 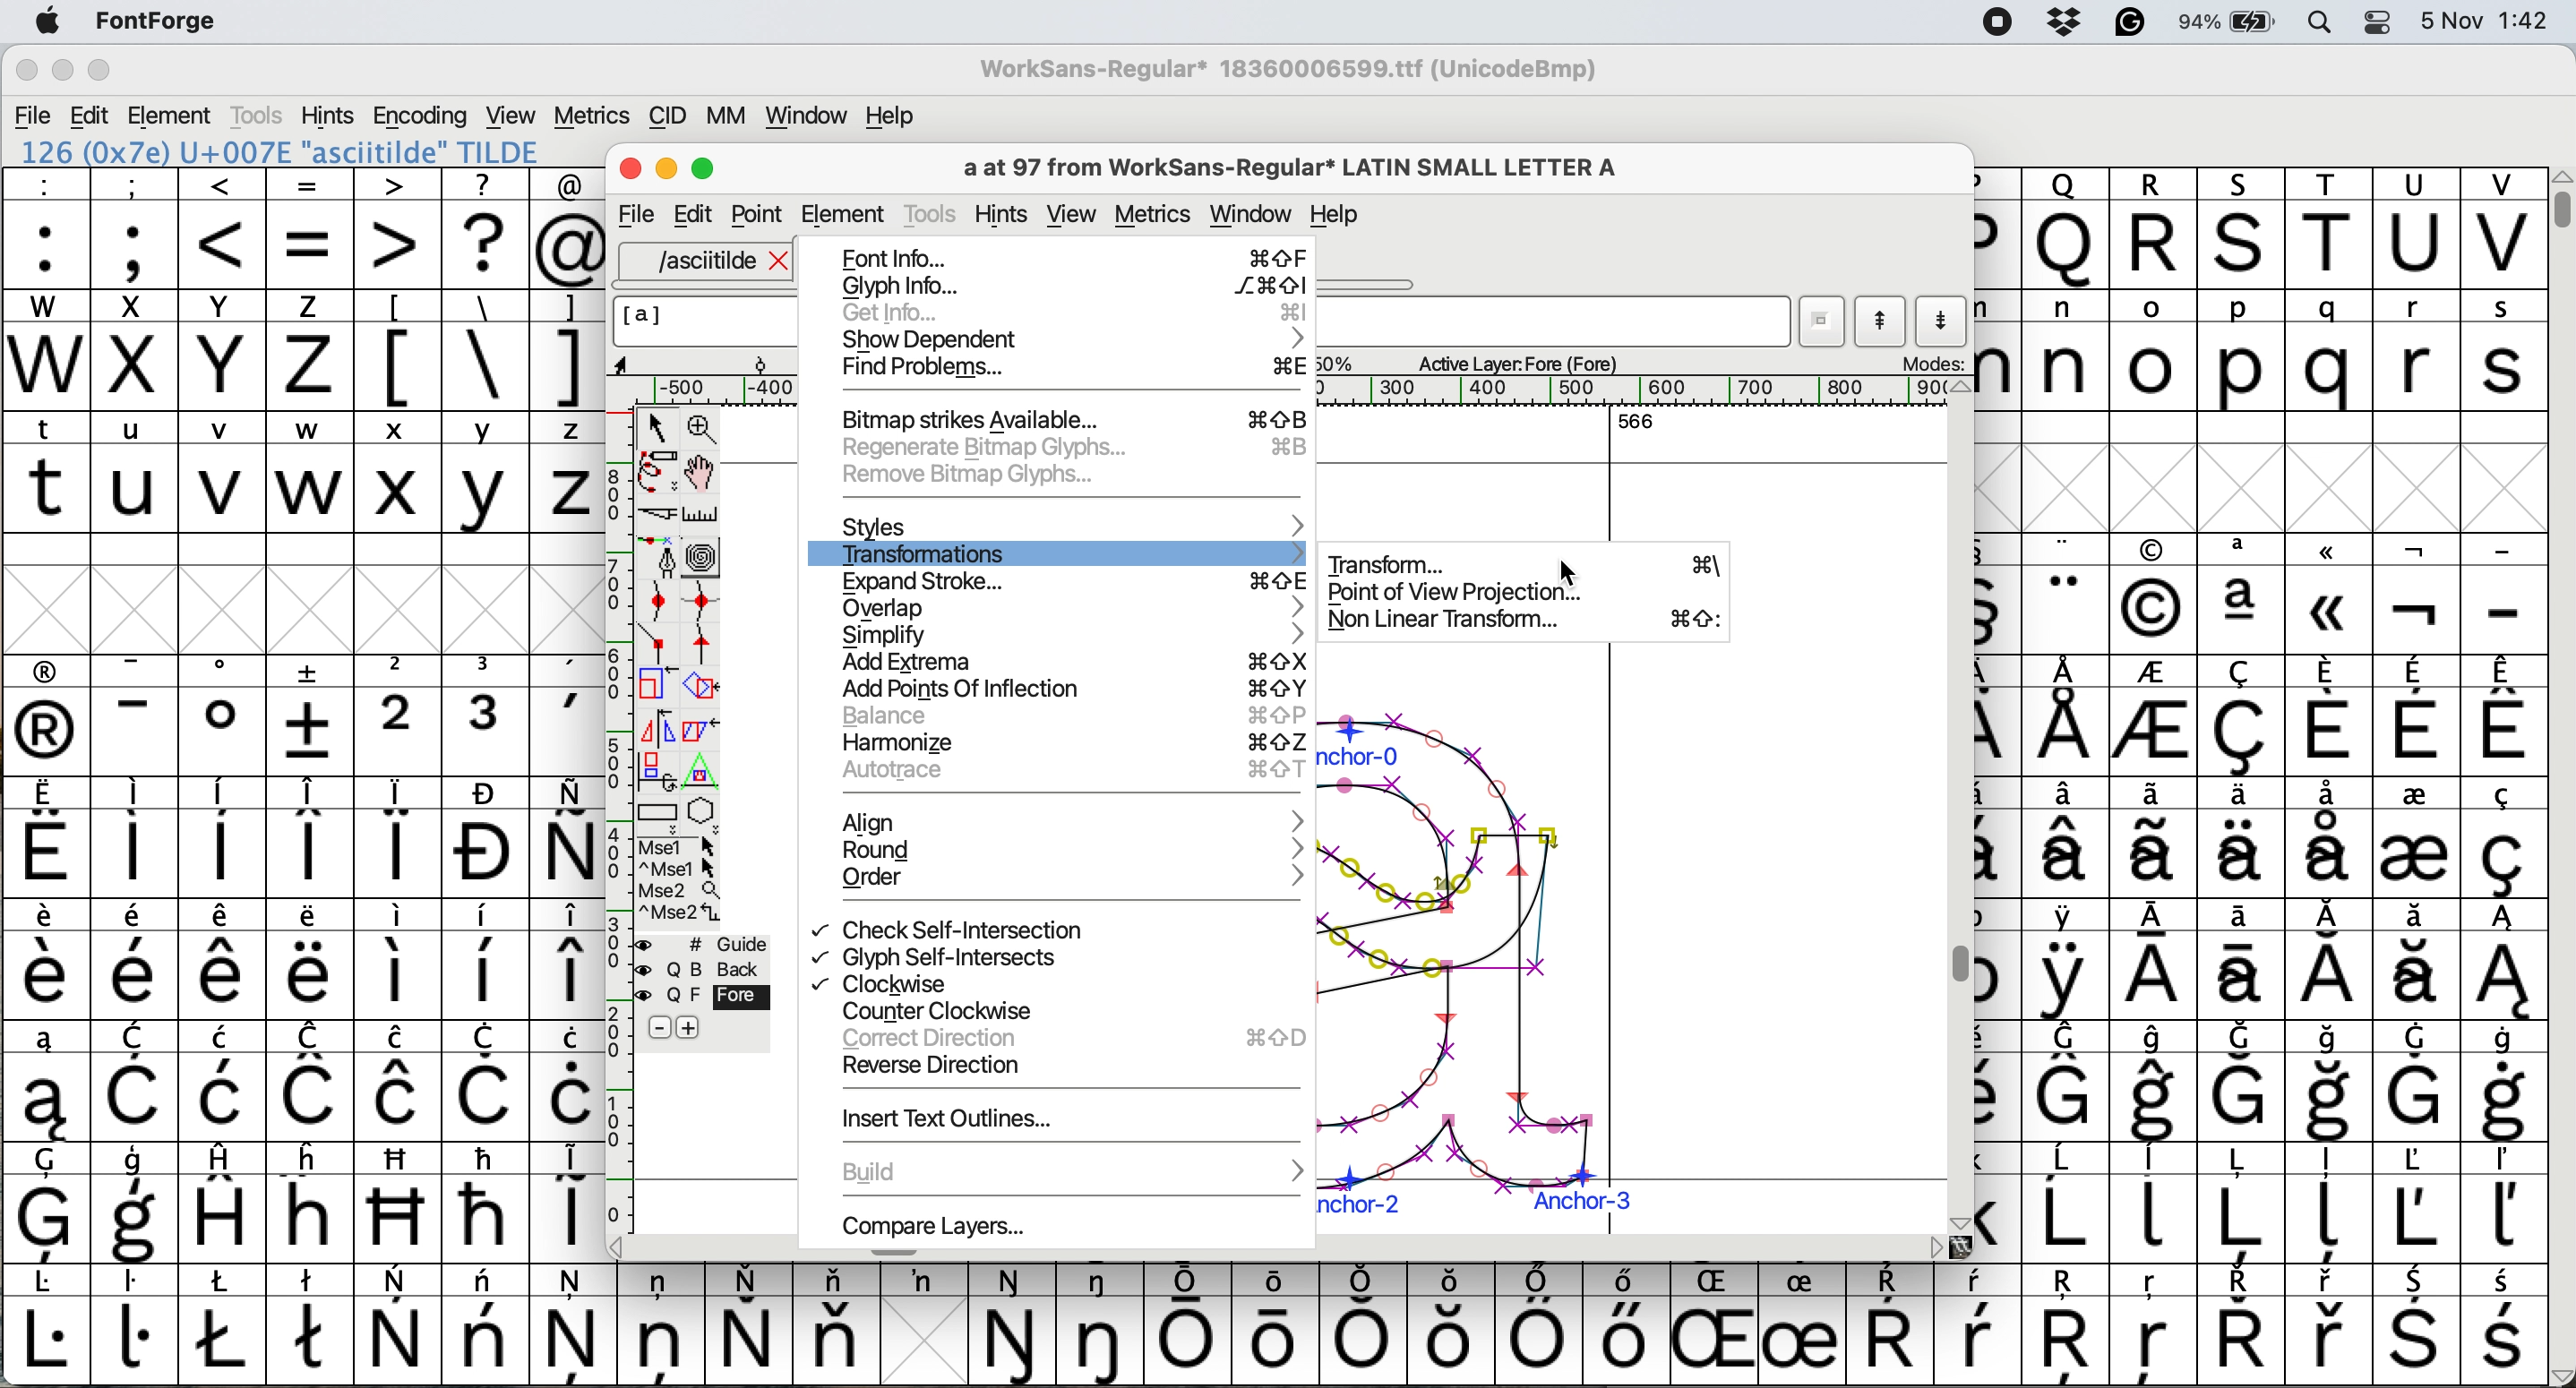 I want to click on window, so click(x=802, y=117).